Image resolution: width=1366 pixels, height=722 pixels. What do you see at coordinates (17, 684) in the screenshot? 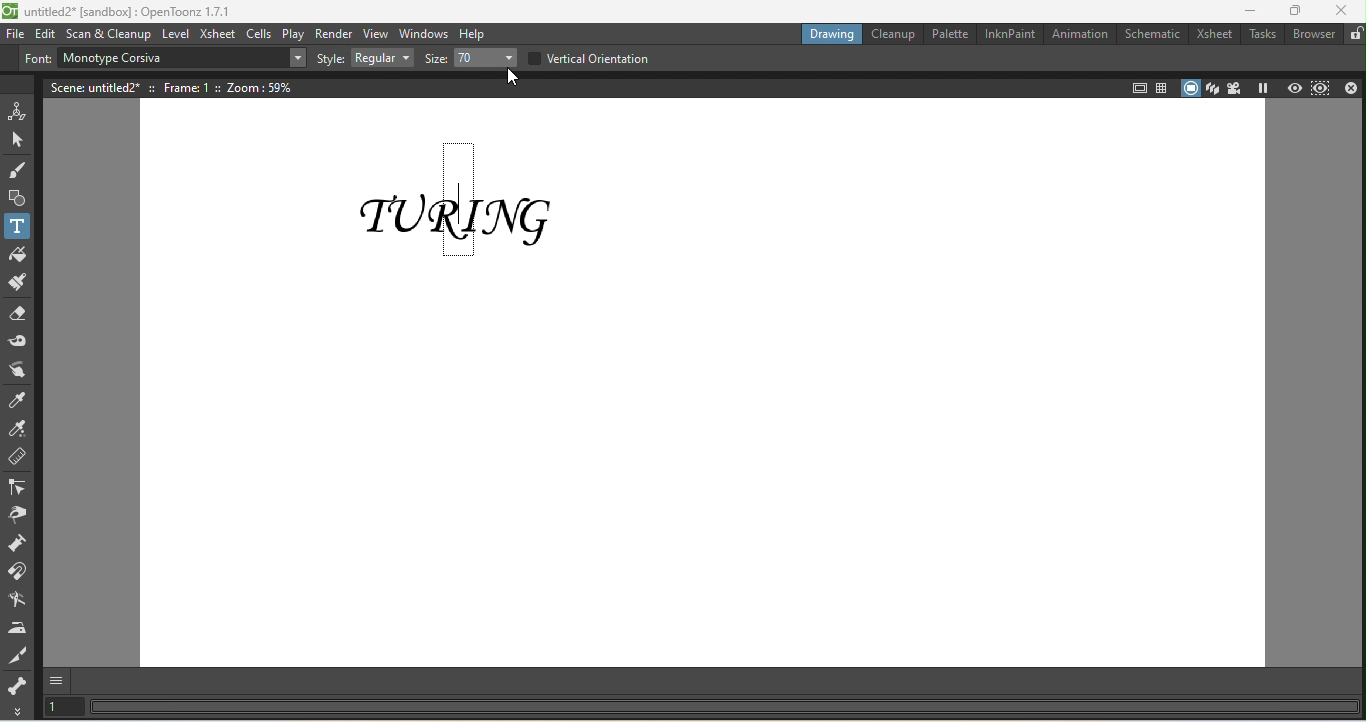
I see `skeleton tool` at bounding box center [17, 684].